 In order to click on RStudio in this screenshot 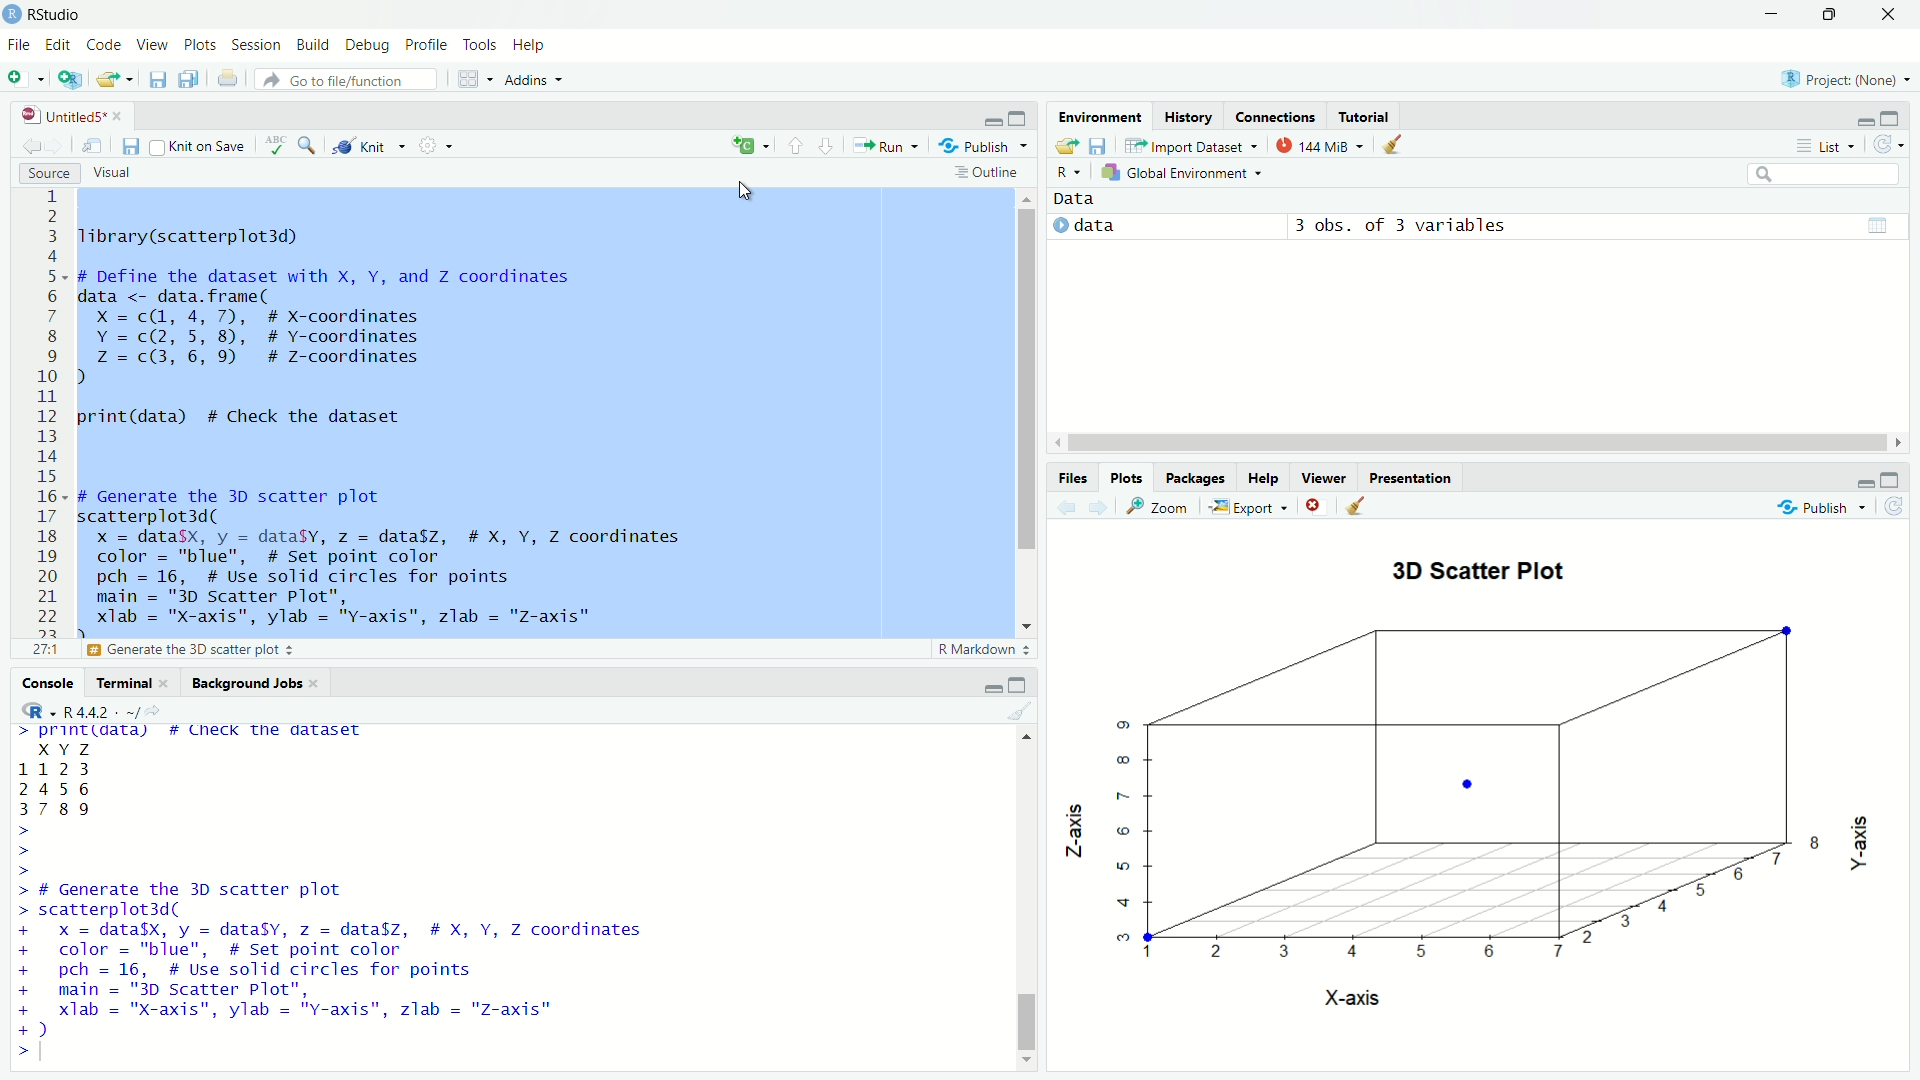, I will do `click(62, 14)`.